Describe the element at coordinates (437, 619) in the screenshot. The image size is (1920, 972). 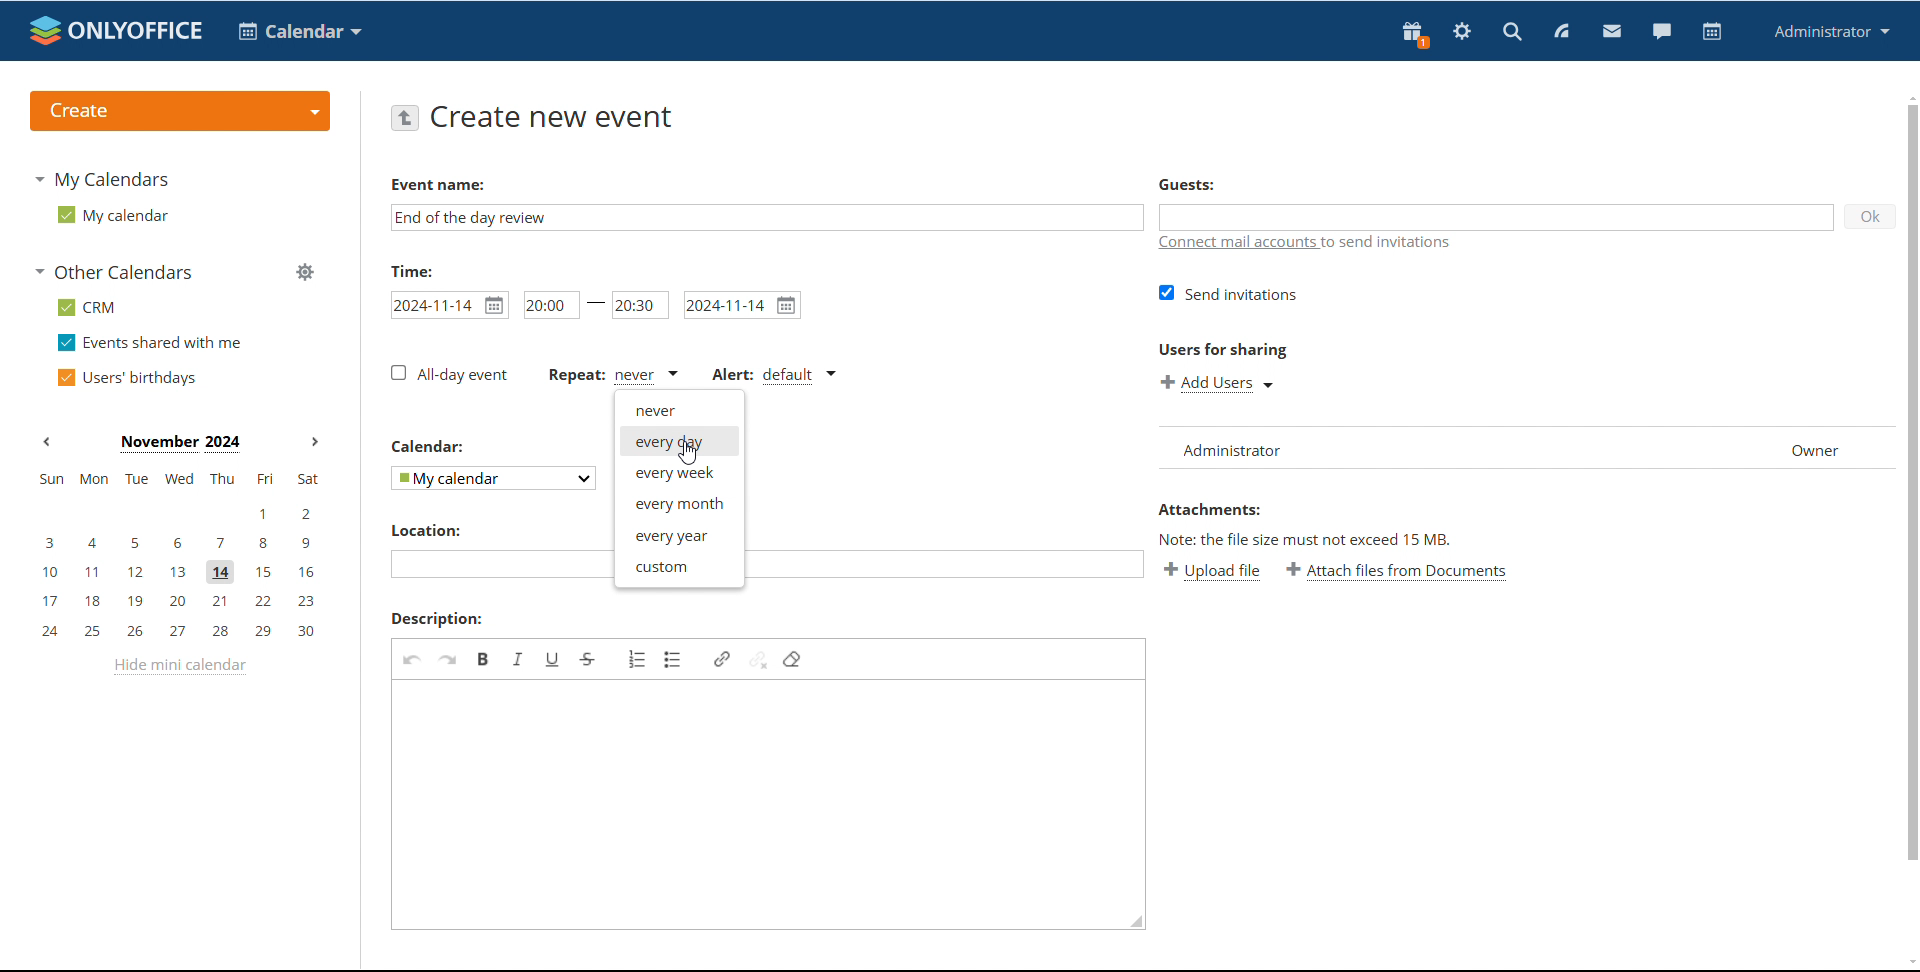
I see `description` at that location.